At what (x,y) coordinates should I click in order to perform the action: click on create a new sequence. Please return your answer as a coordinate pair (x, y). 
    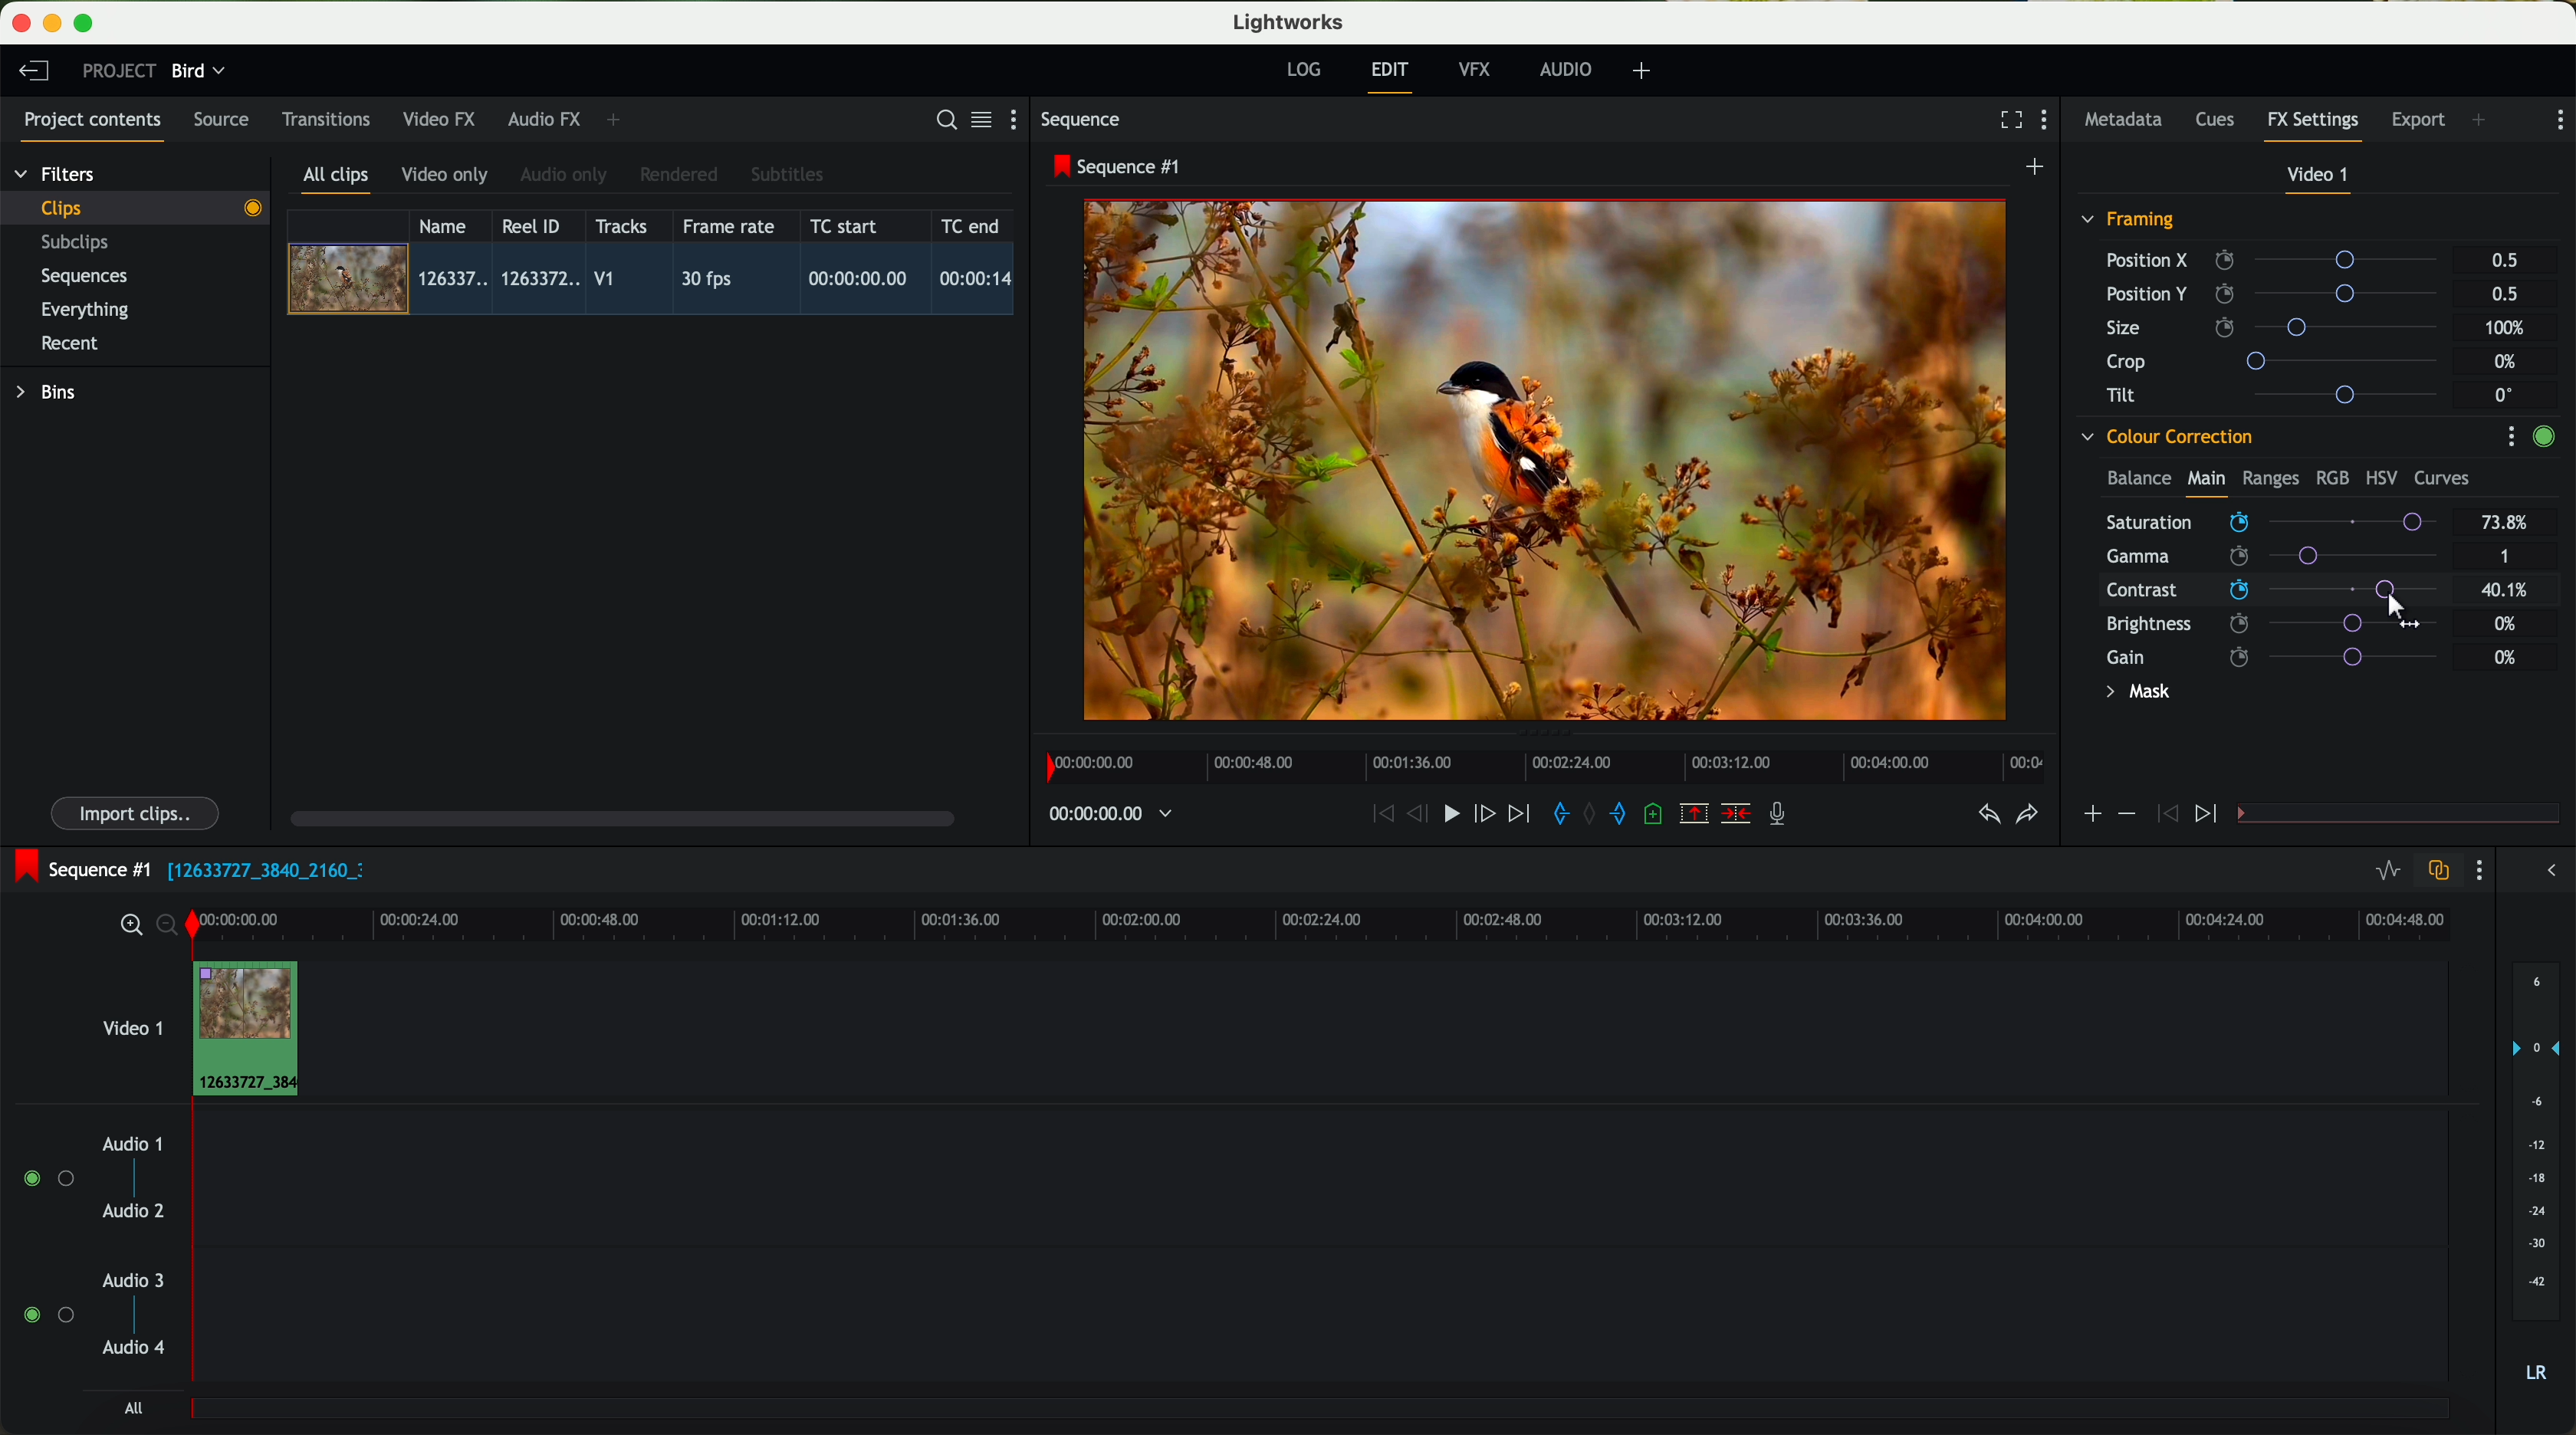
    Looking at the image, I should click on (2038, 168).